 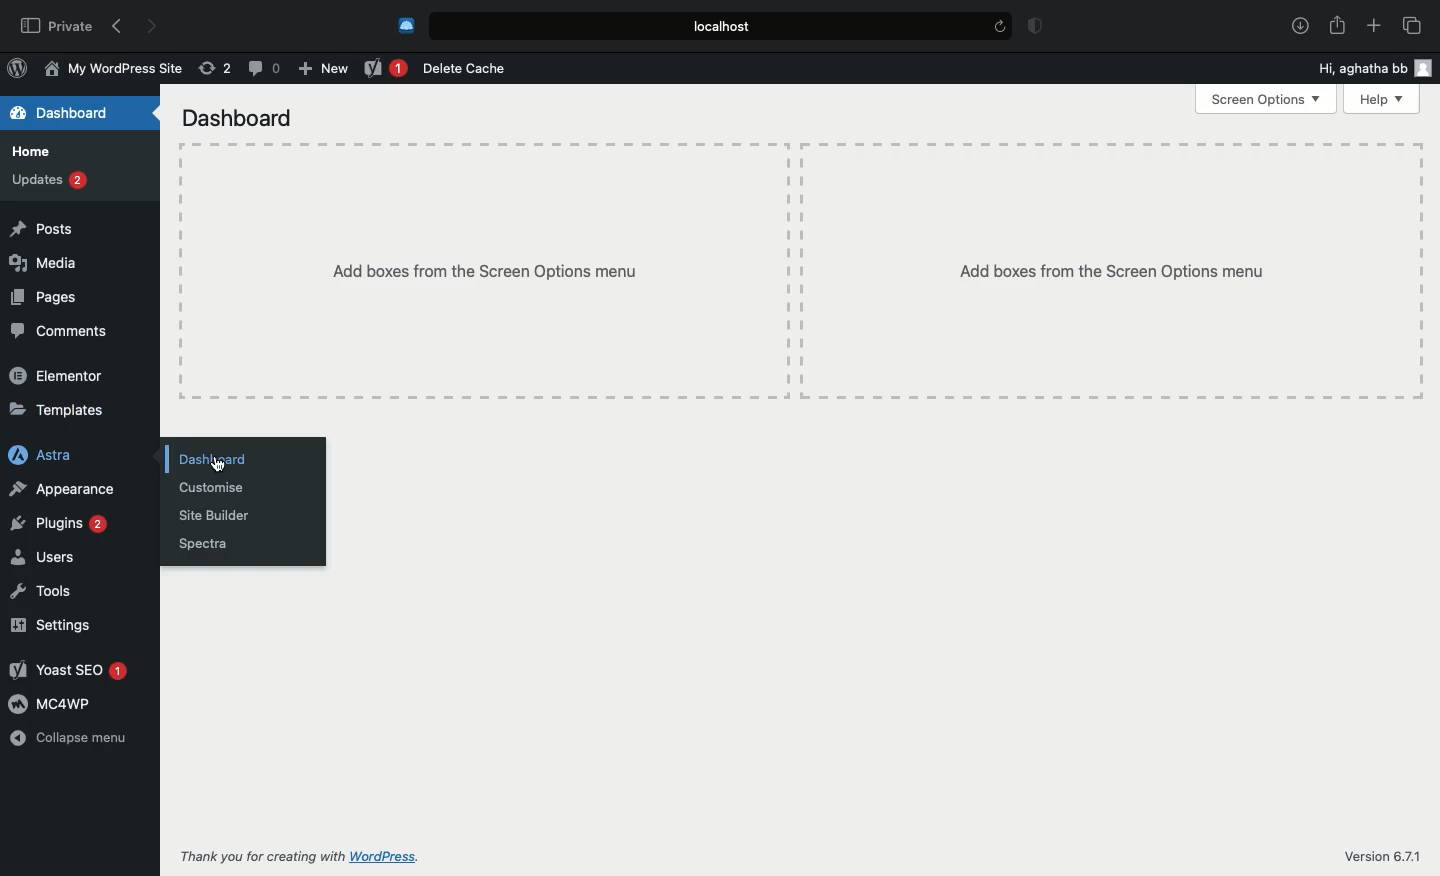 I want to click on Home, so click(x=34, y=152).